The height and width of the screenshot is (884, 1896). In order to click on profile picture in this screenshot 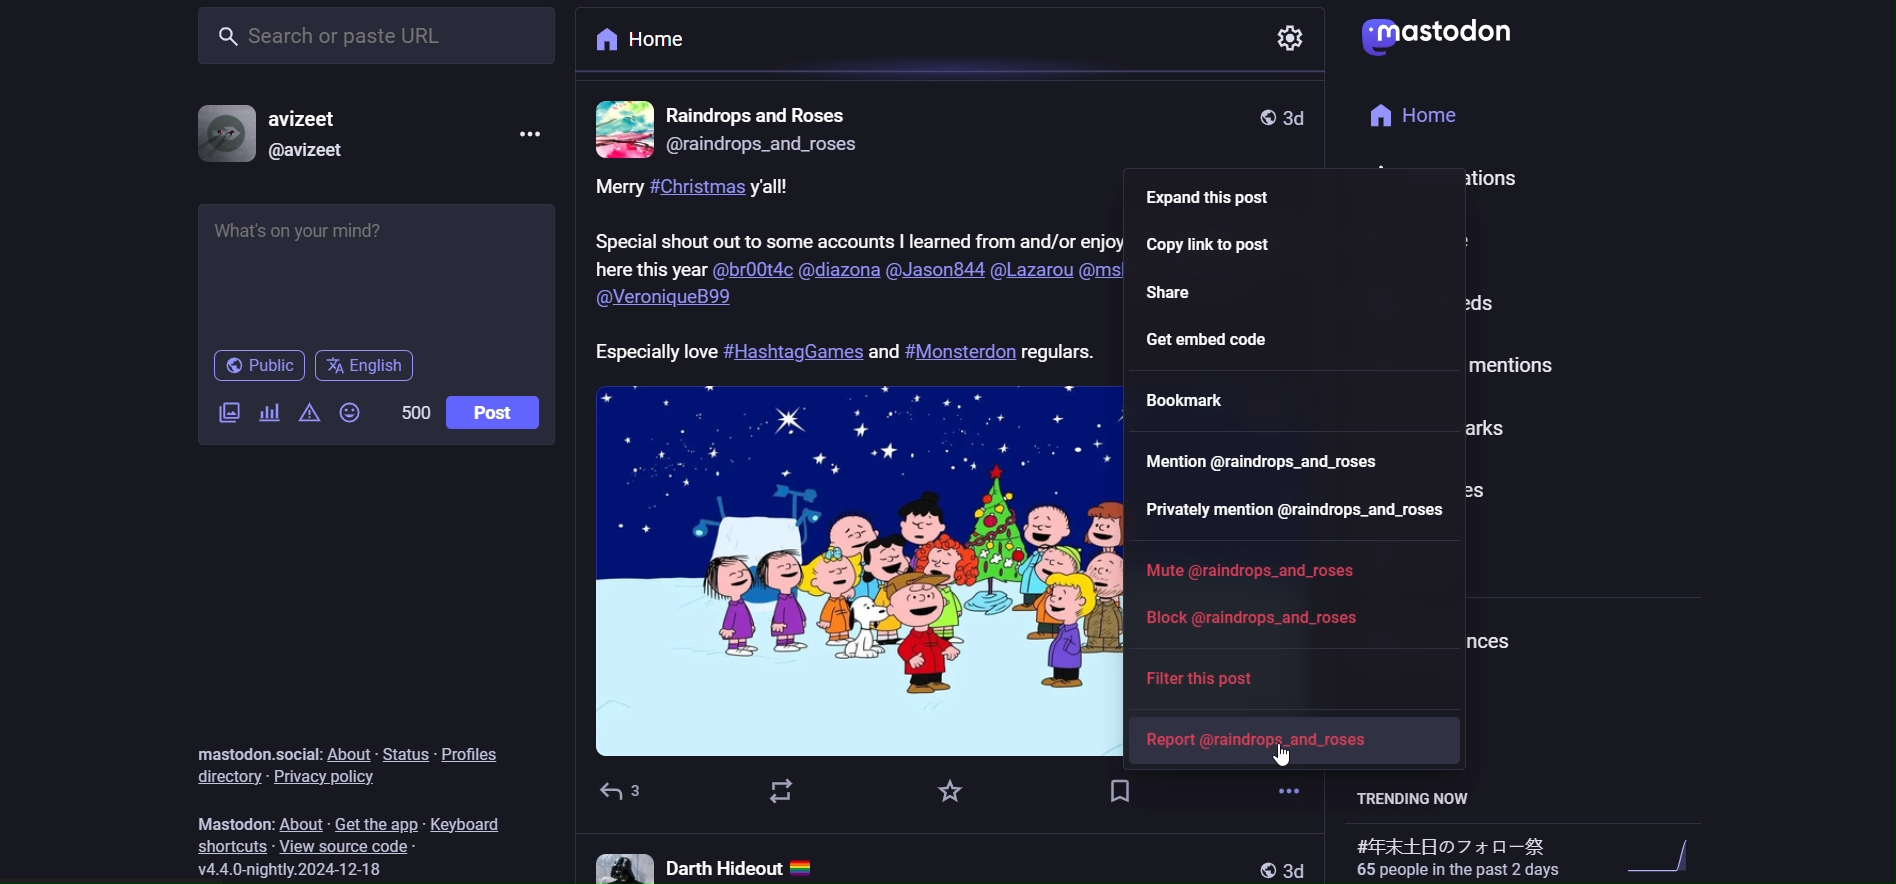, I will do `click(222, 135)`.